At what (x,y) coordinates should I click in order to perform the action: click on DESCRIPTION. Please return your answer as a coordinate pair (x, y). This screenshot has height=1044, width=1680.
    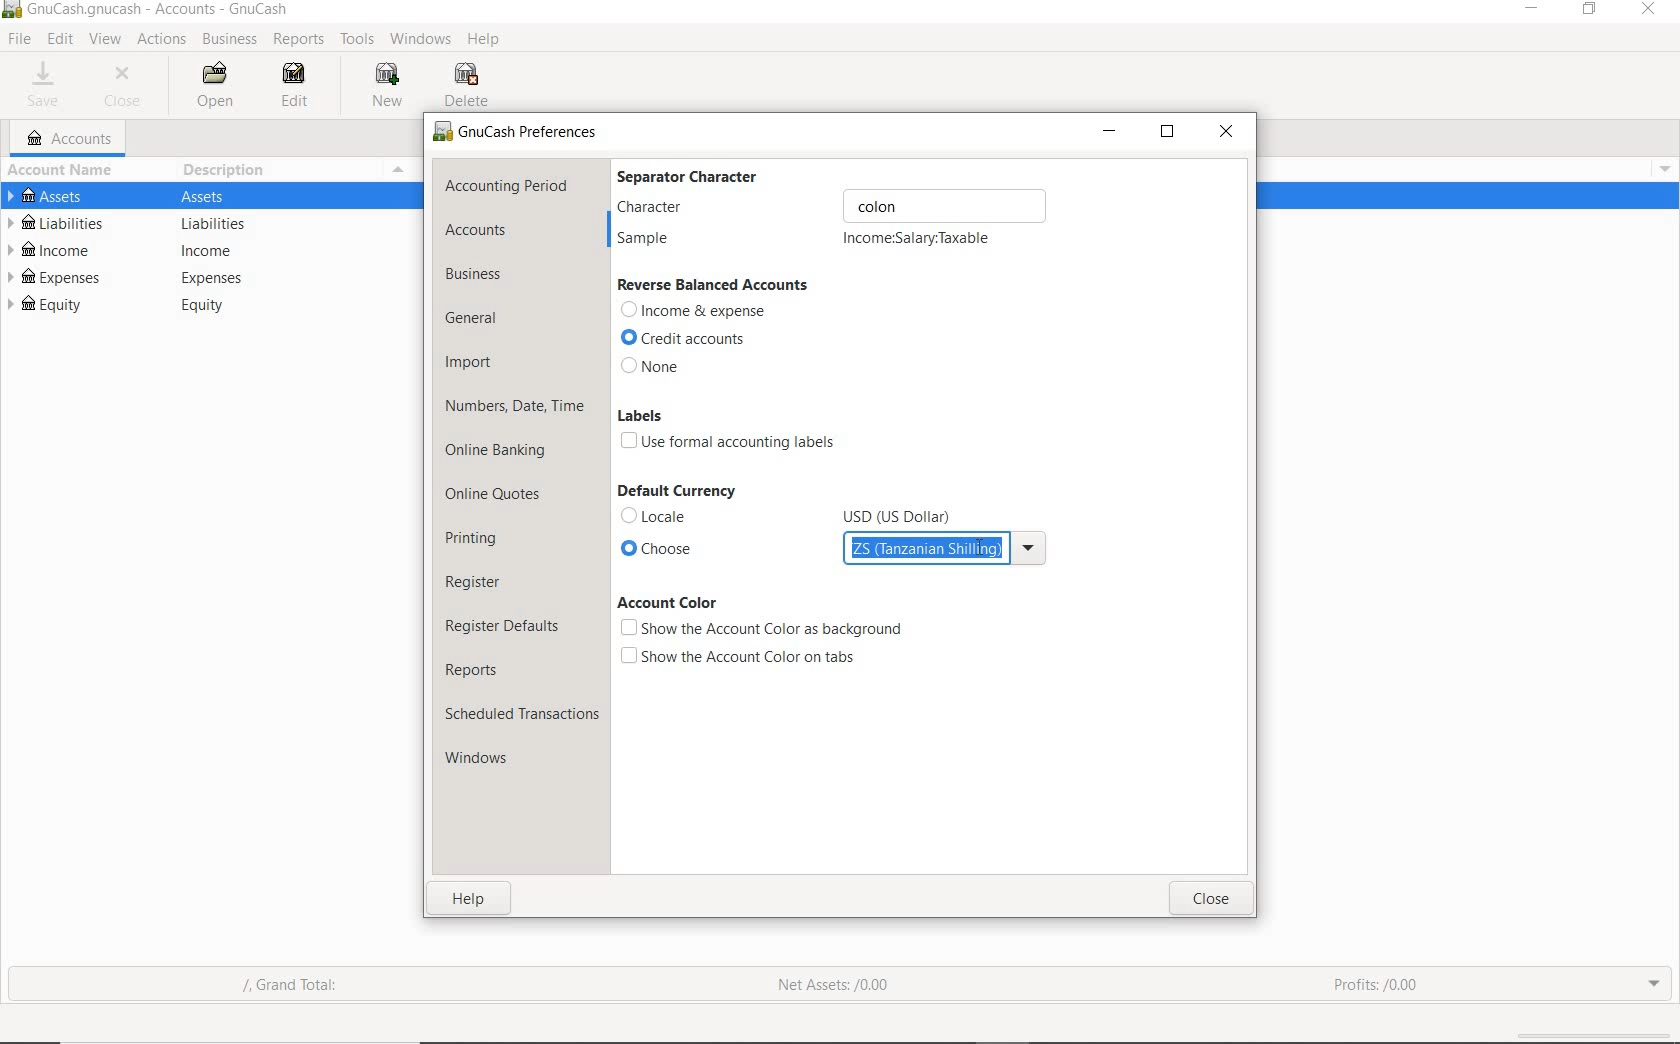
    Looking at the image, I should click on (235, 172).